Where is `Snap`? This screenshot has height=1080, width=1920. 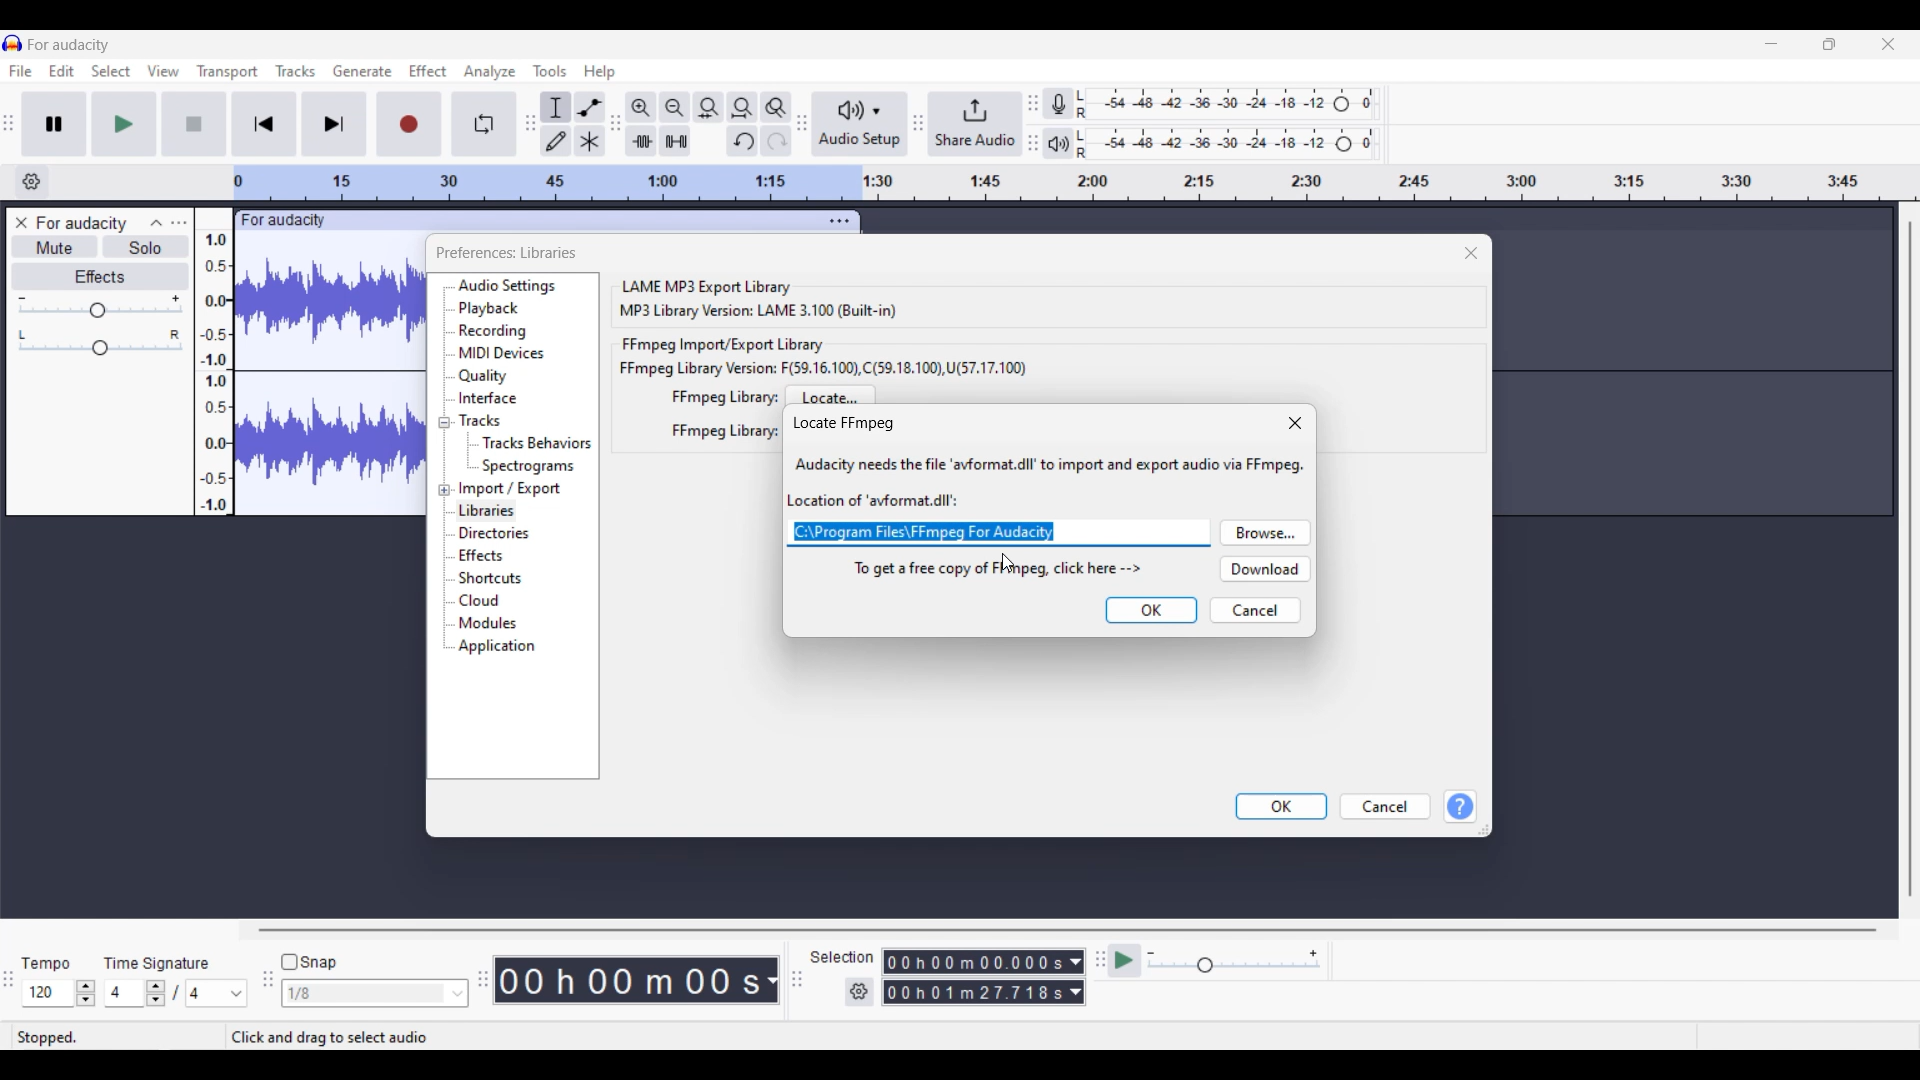 Snap is located at coordinates (309, 961).